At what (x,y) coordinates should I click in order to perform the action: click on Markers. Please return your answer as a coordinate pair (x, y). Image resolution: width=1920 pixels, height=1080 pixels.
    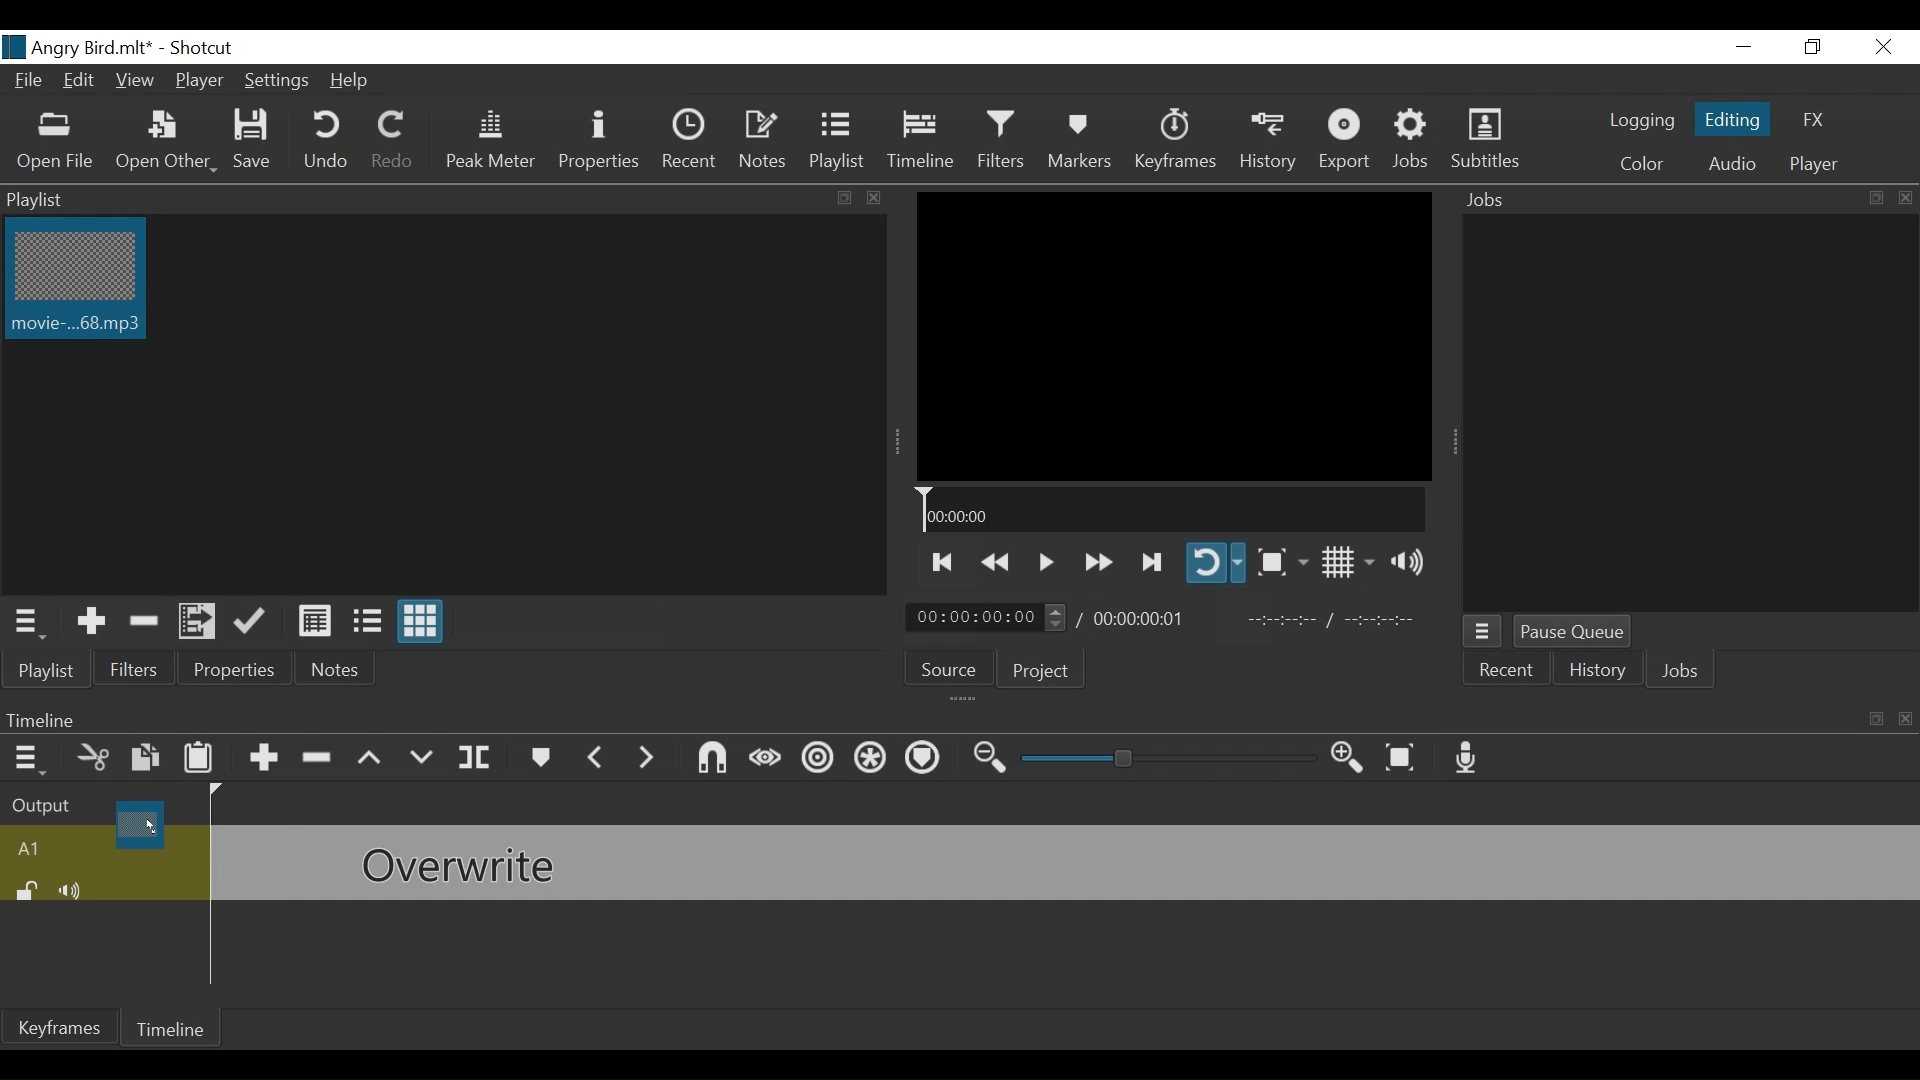
    Looking at the image, I should click on (539, 756).